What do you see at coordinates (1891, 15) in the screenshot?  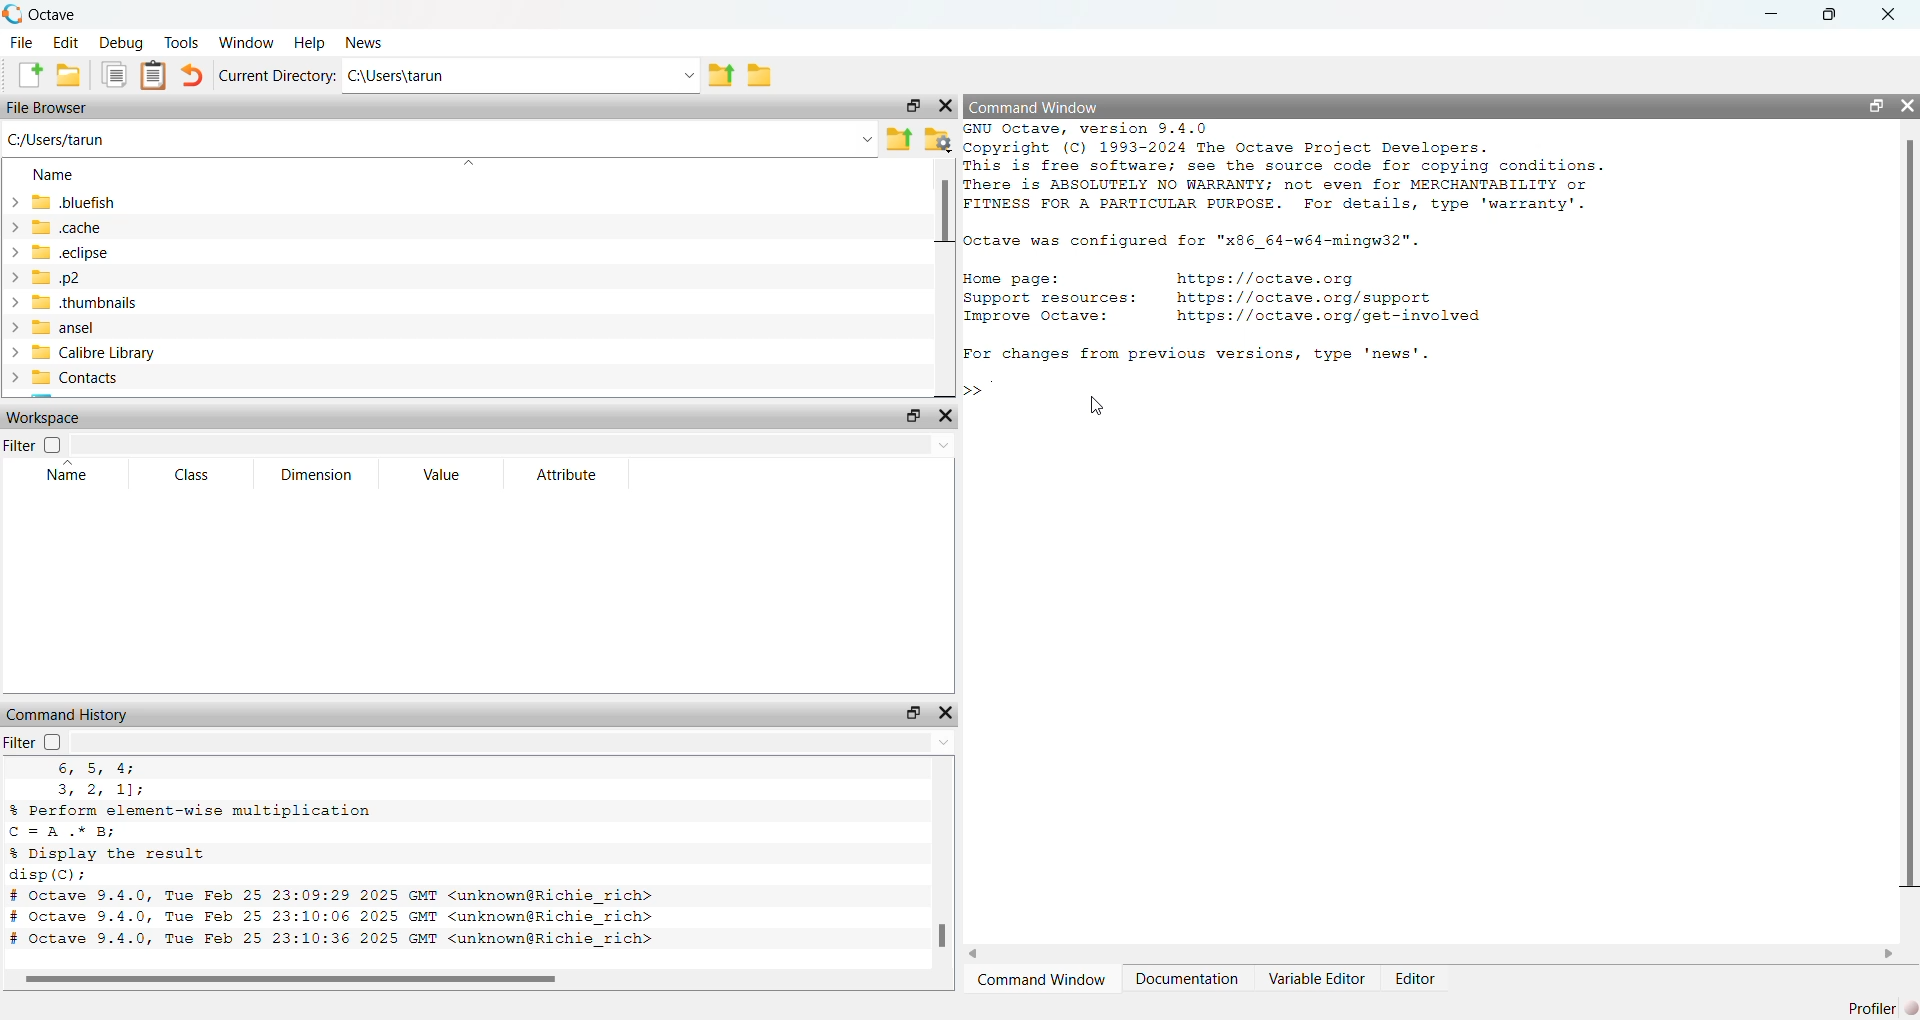 I see `Close` at bounding box center [1891, 15].